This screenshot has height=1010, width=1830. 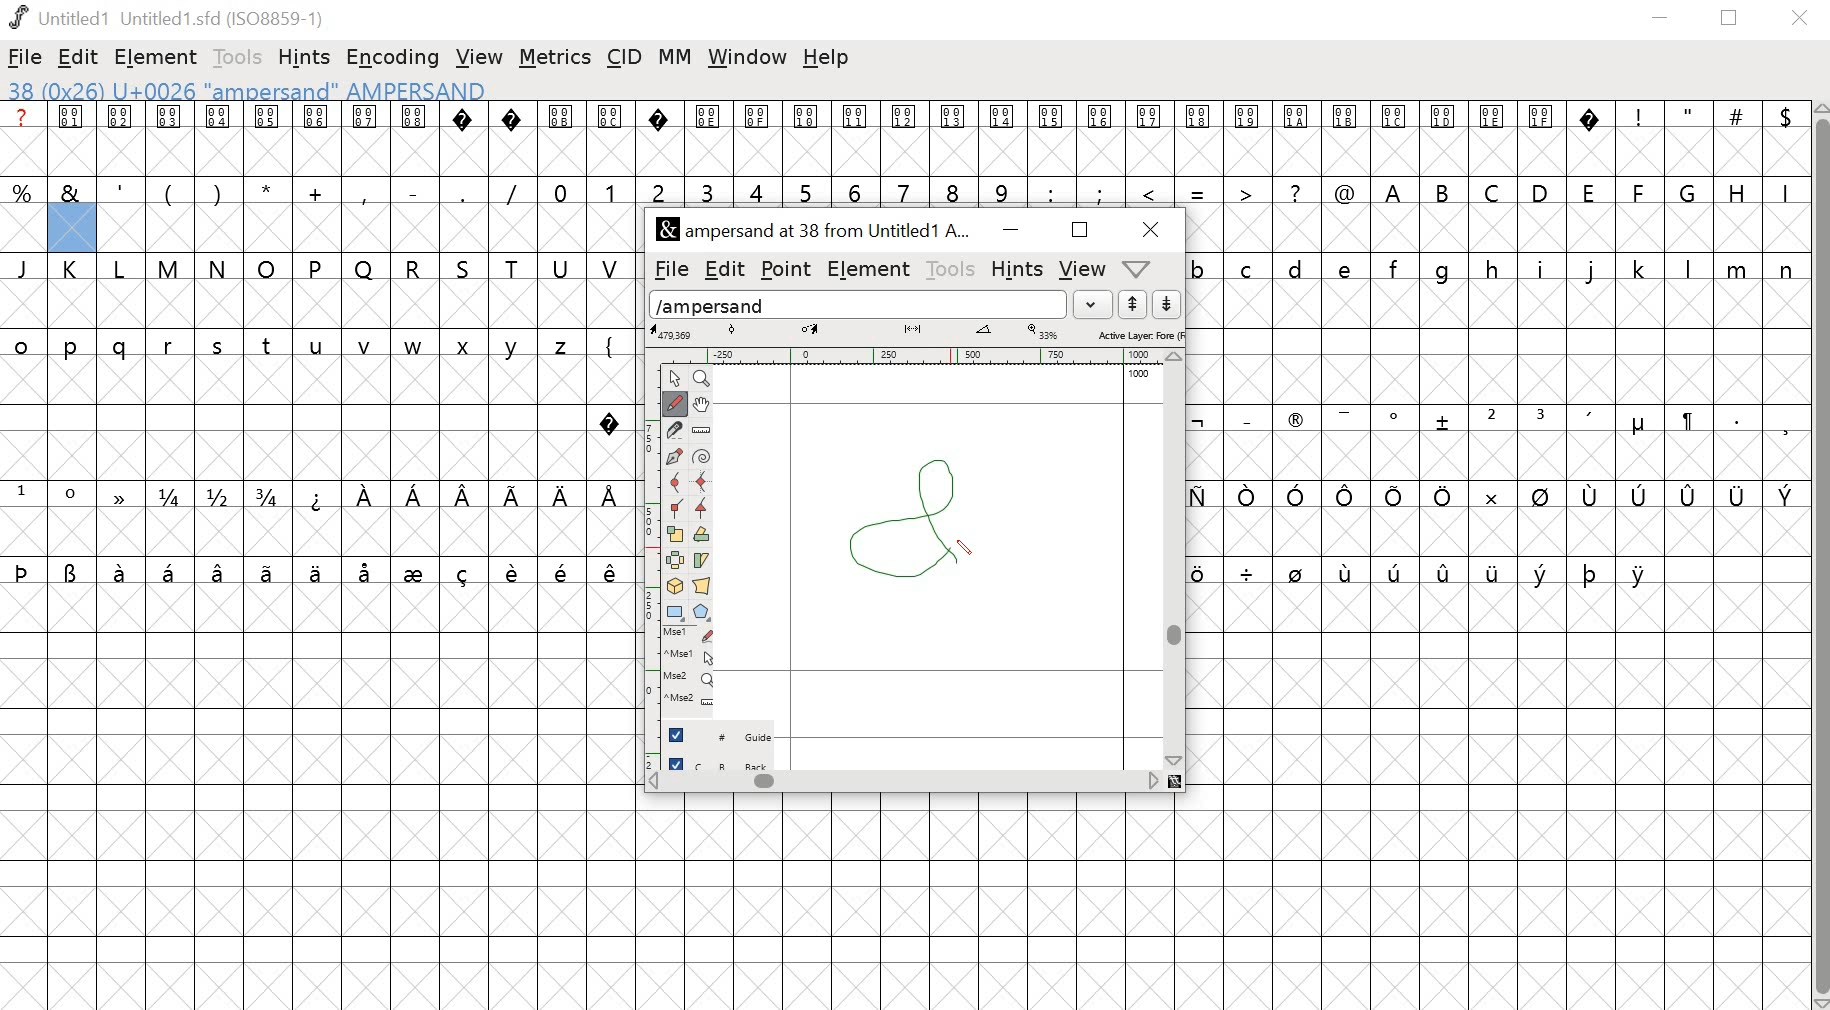 What do you see at coordinates (870, 270) in the screenshot?
I see `element` at bounding box center [870, 270].